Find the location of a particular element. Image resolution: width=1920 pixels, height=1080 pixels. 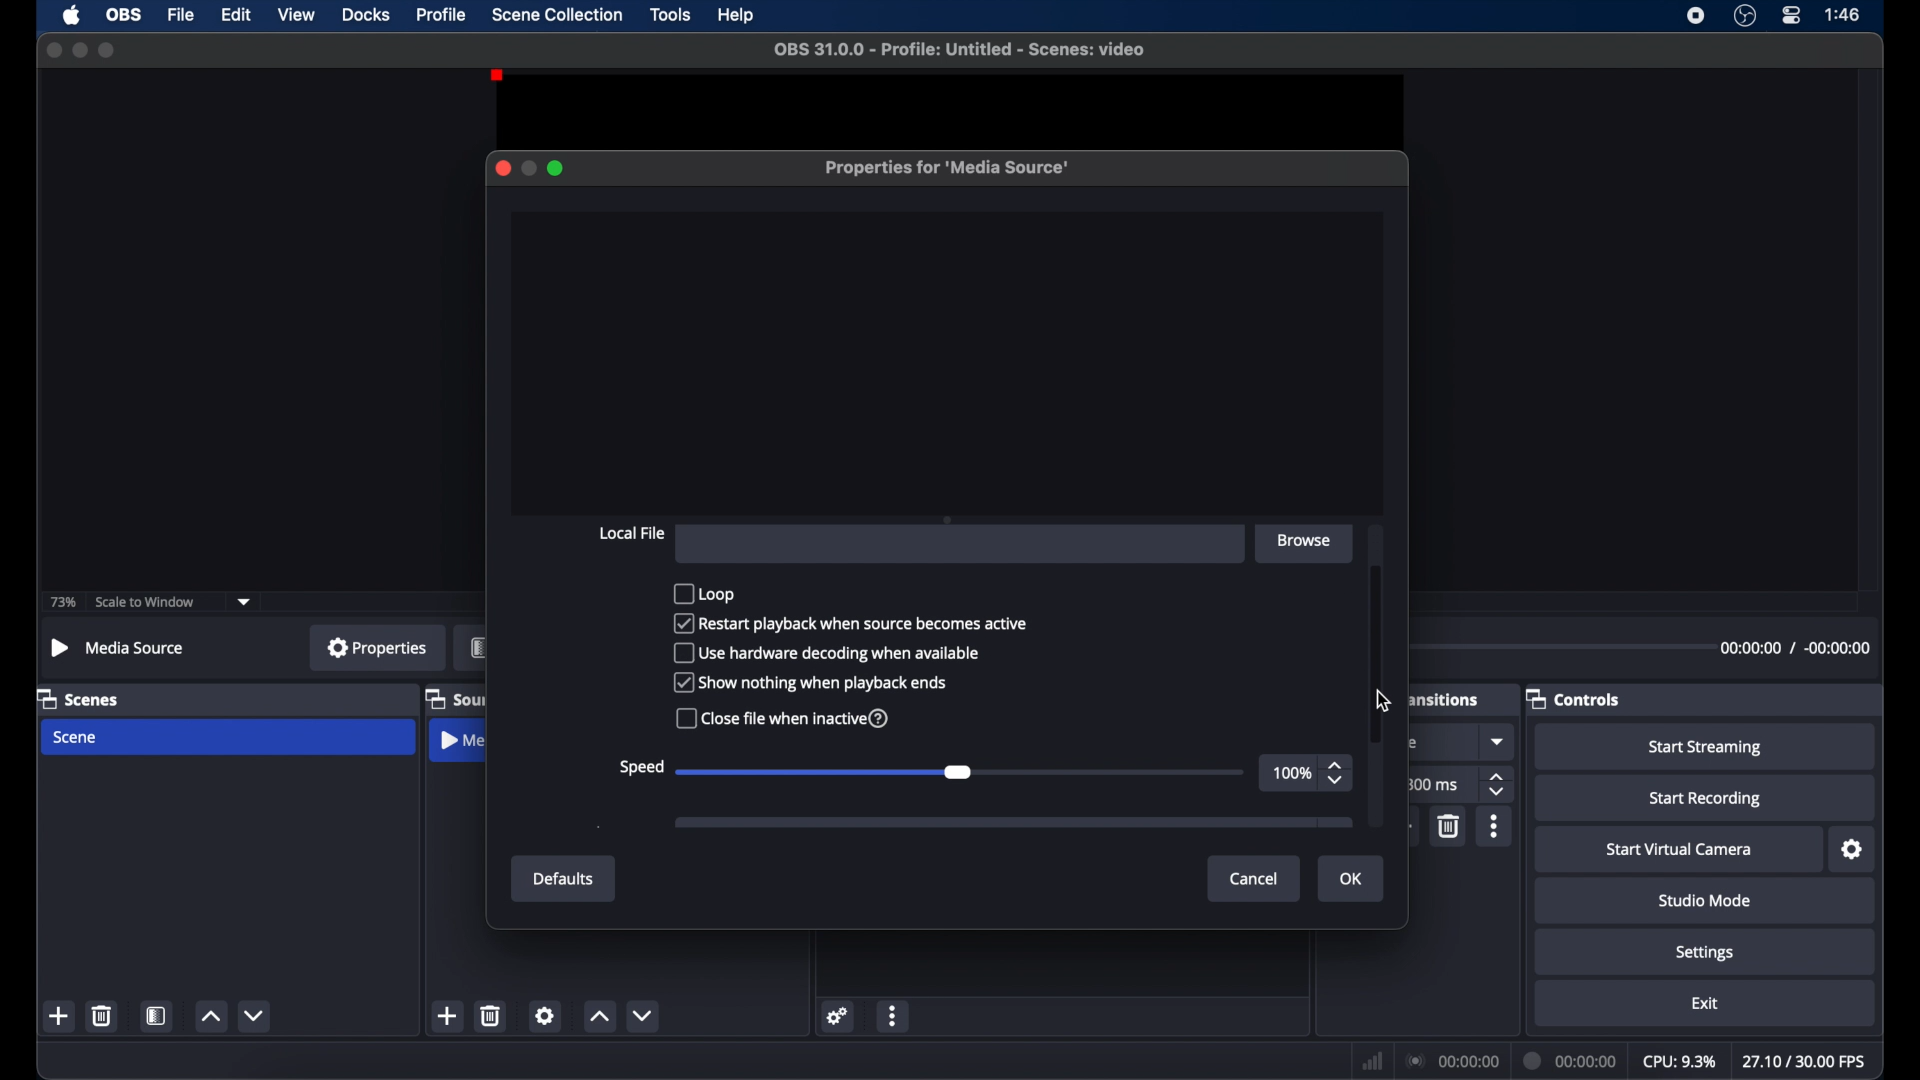

speed is located at coordinates (640, 768).